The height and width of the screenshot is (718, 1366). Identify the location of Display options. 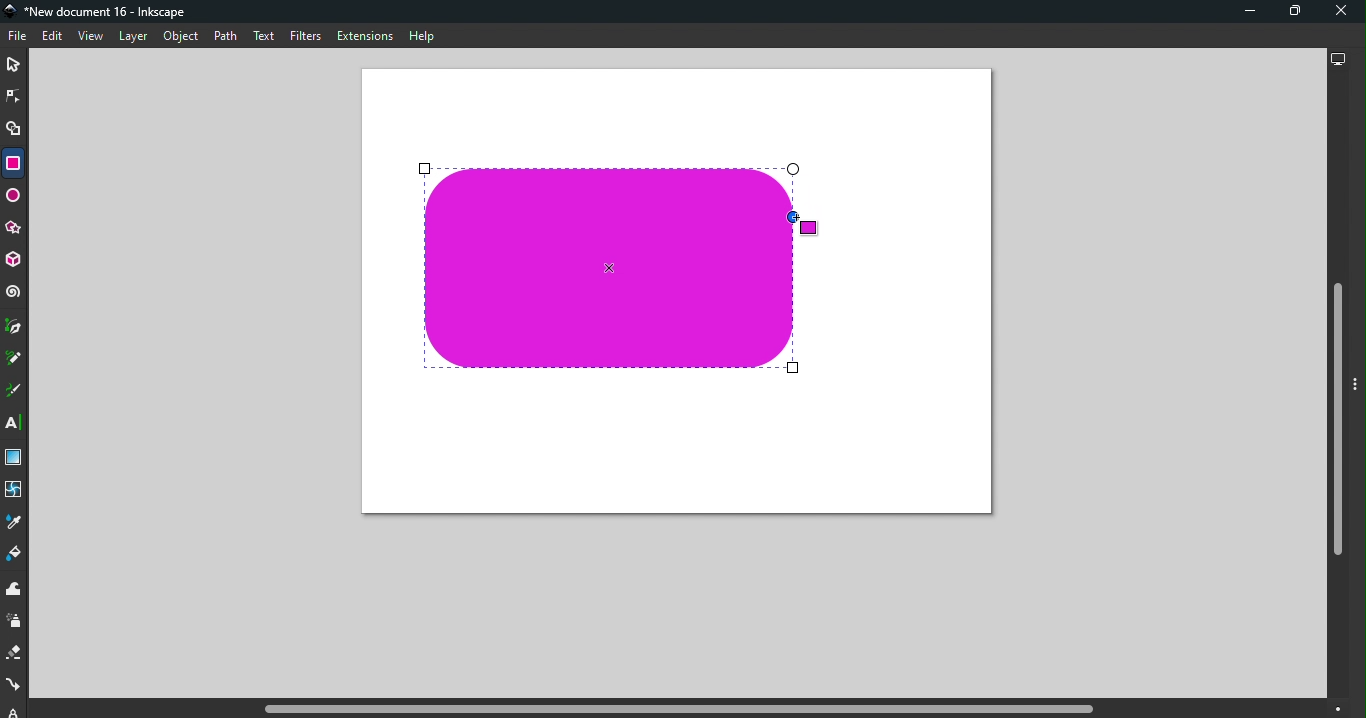
(1336, 57).